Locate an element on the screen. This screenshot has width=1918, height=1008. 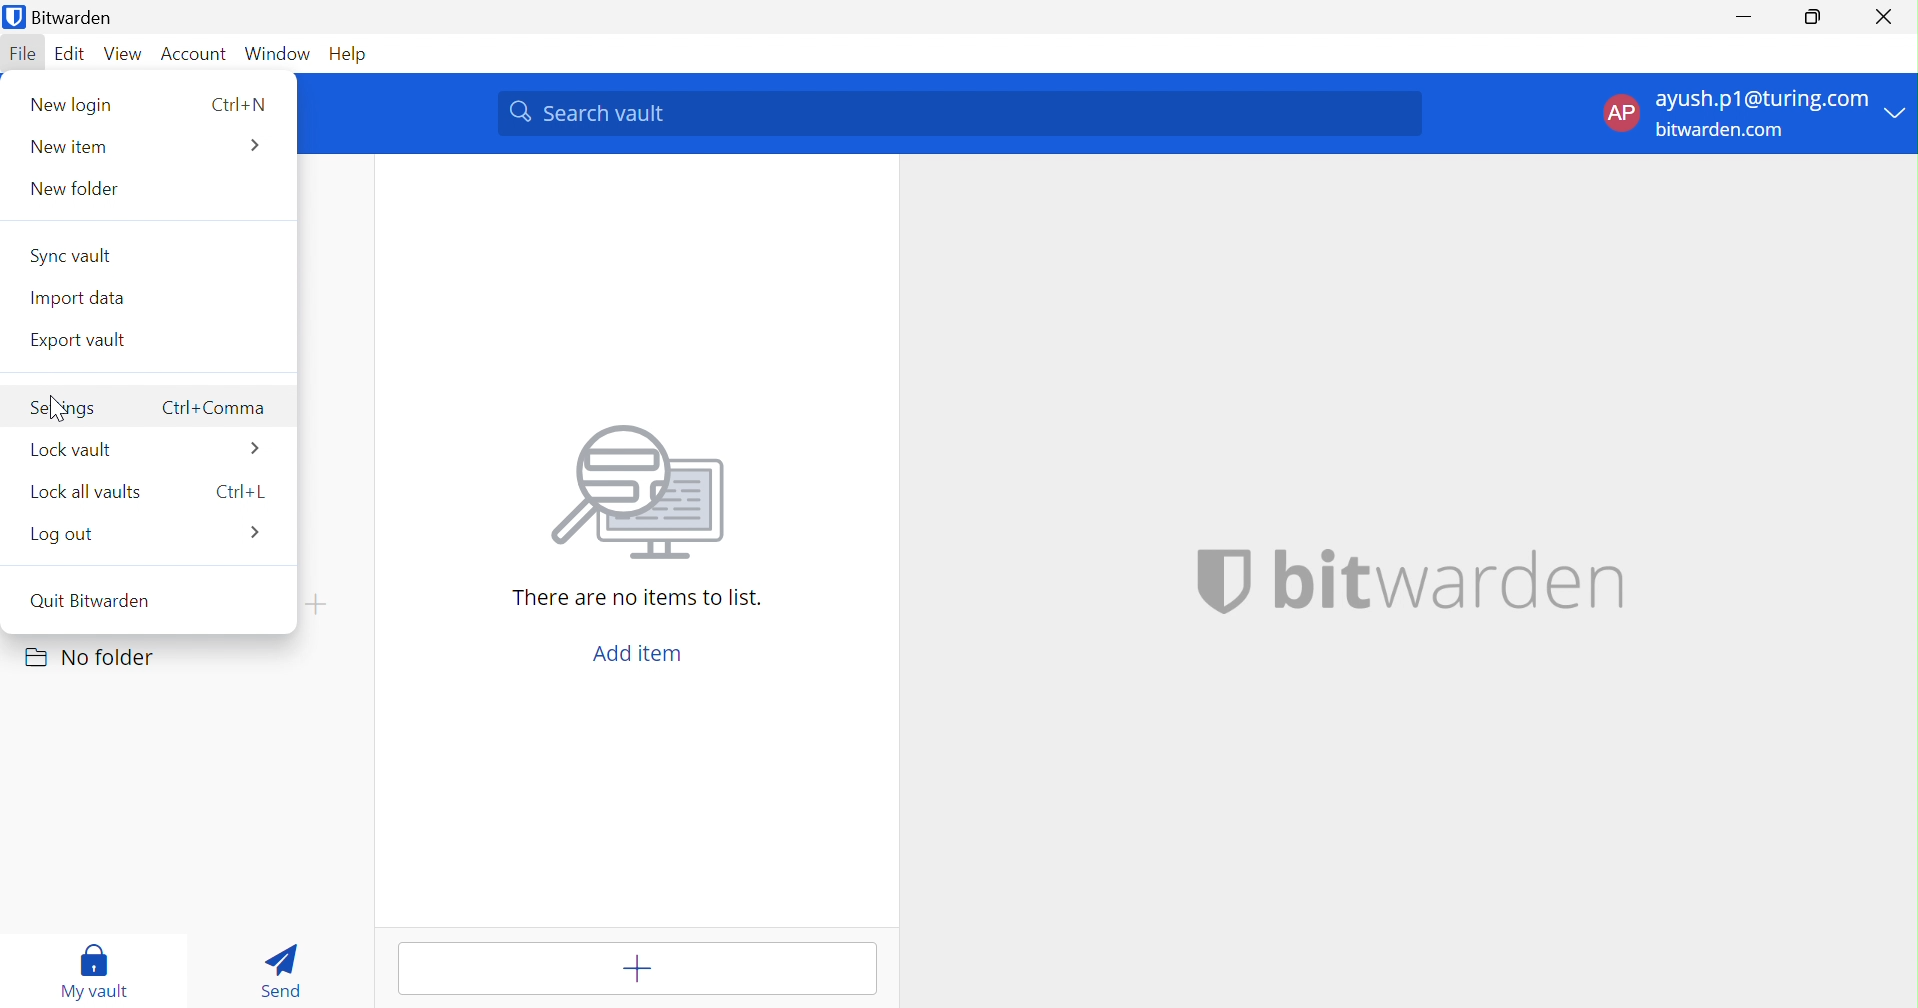
Lock all vaults is located at coordinates (86, 491).